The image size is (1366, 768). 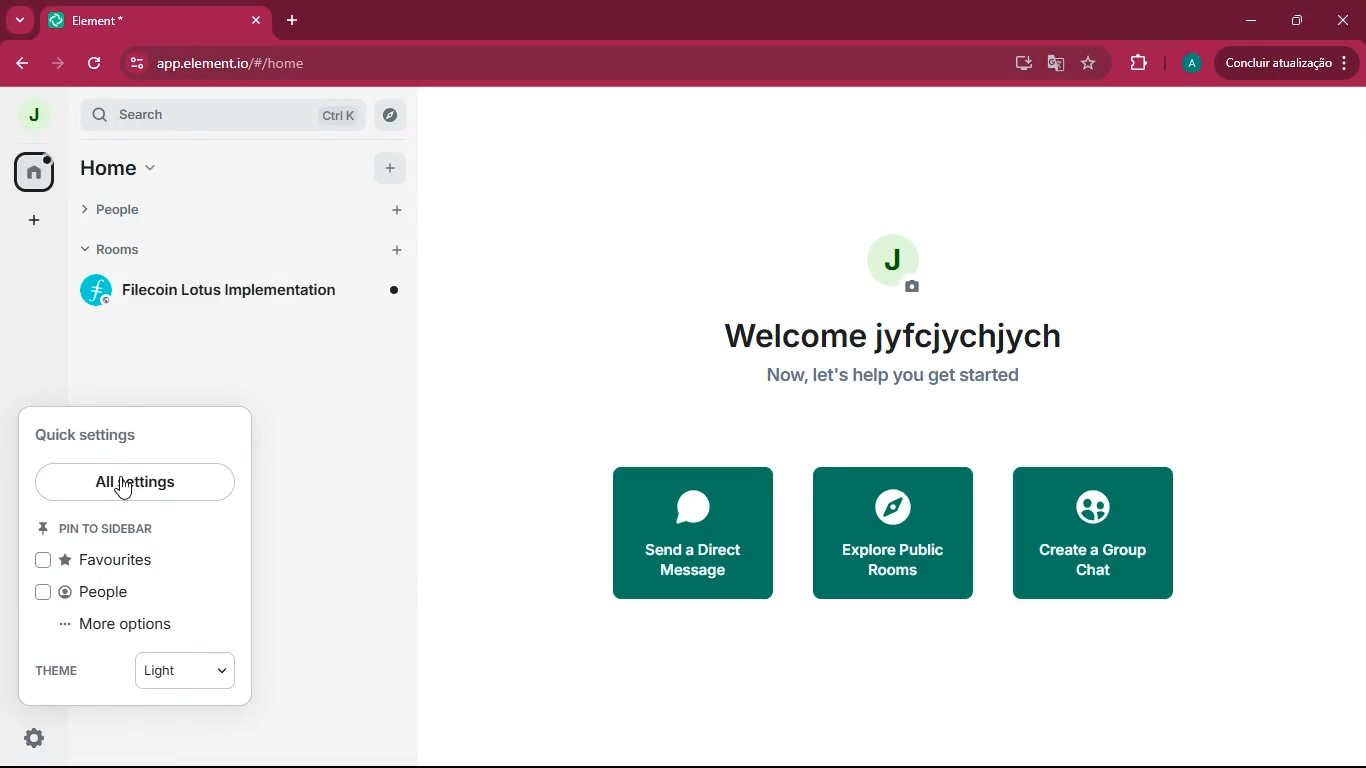 I want to click on explore, so click(x=893, y=534).